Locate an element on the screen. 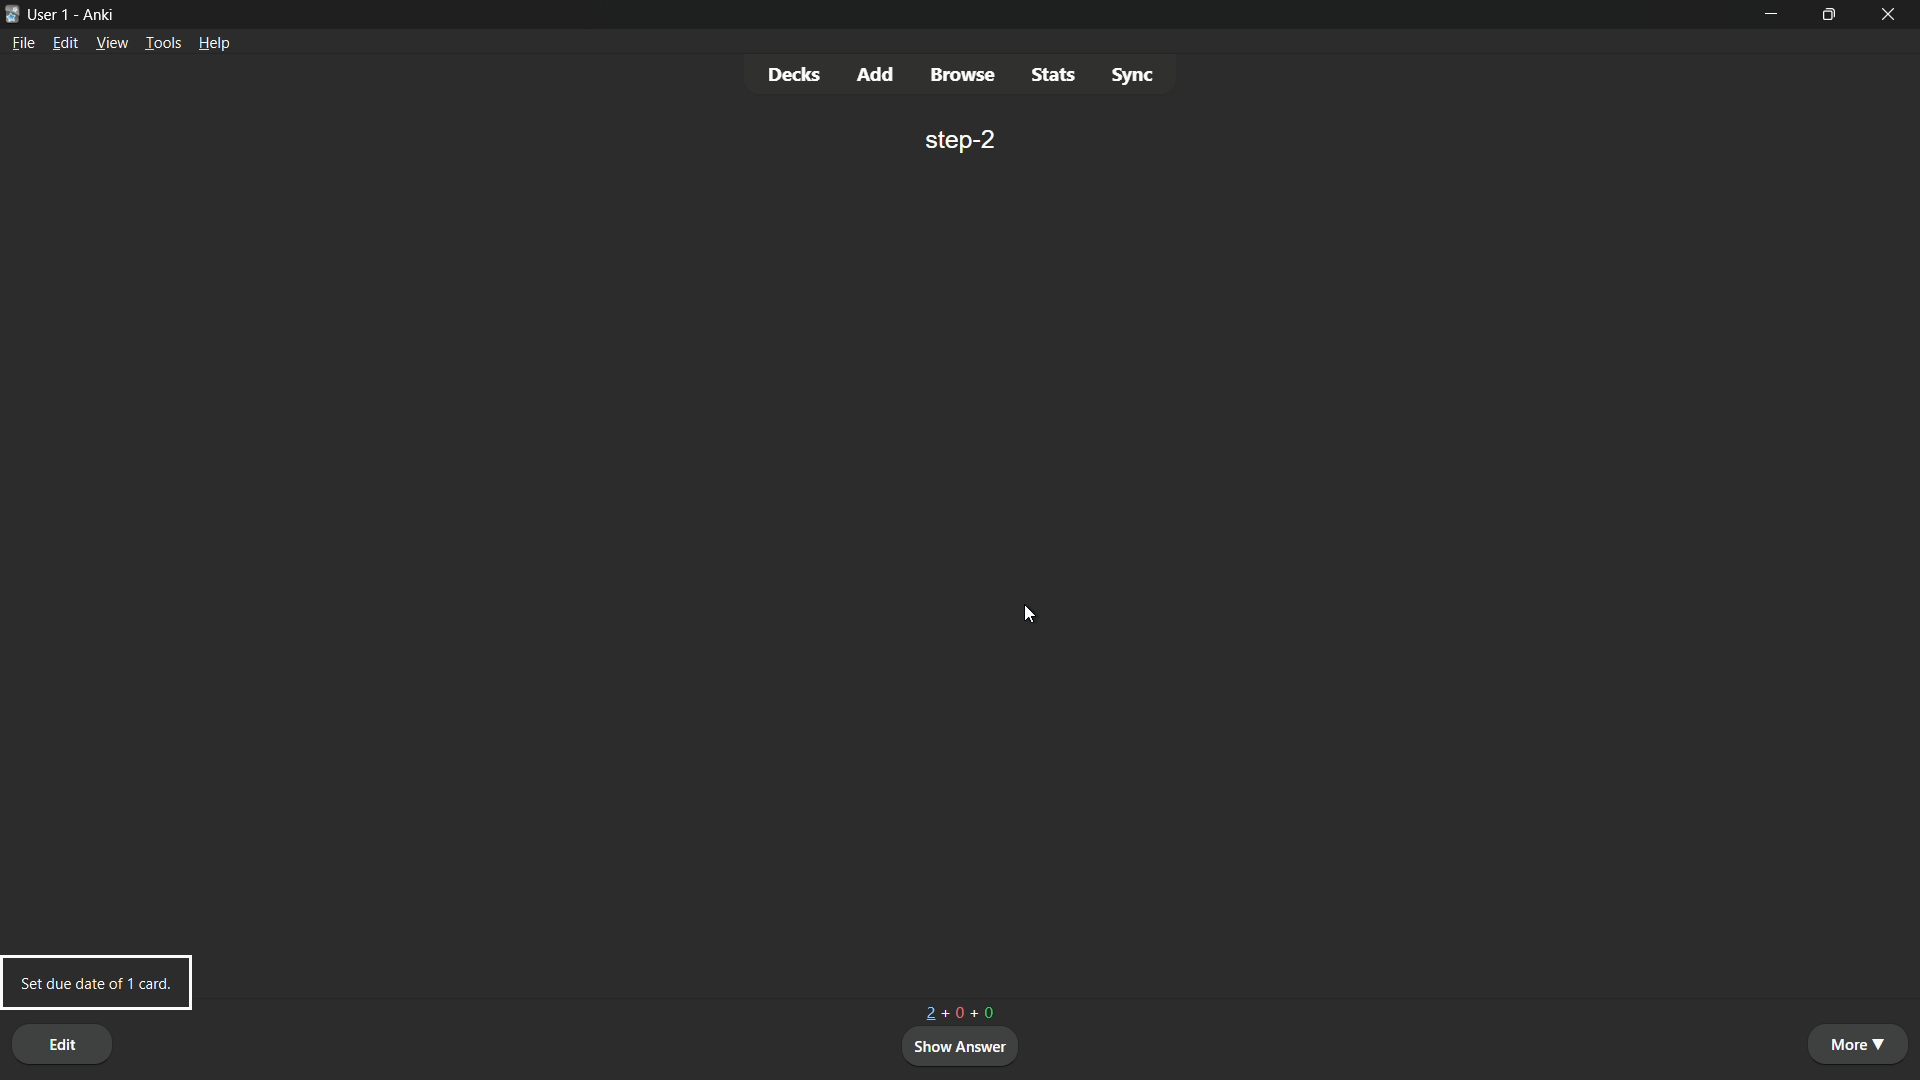 Image resolution: width=1920 pixels, height=1080 pixels. tools menu is located at coordinates (163, 43).